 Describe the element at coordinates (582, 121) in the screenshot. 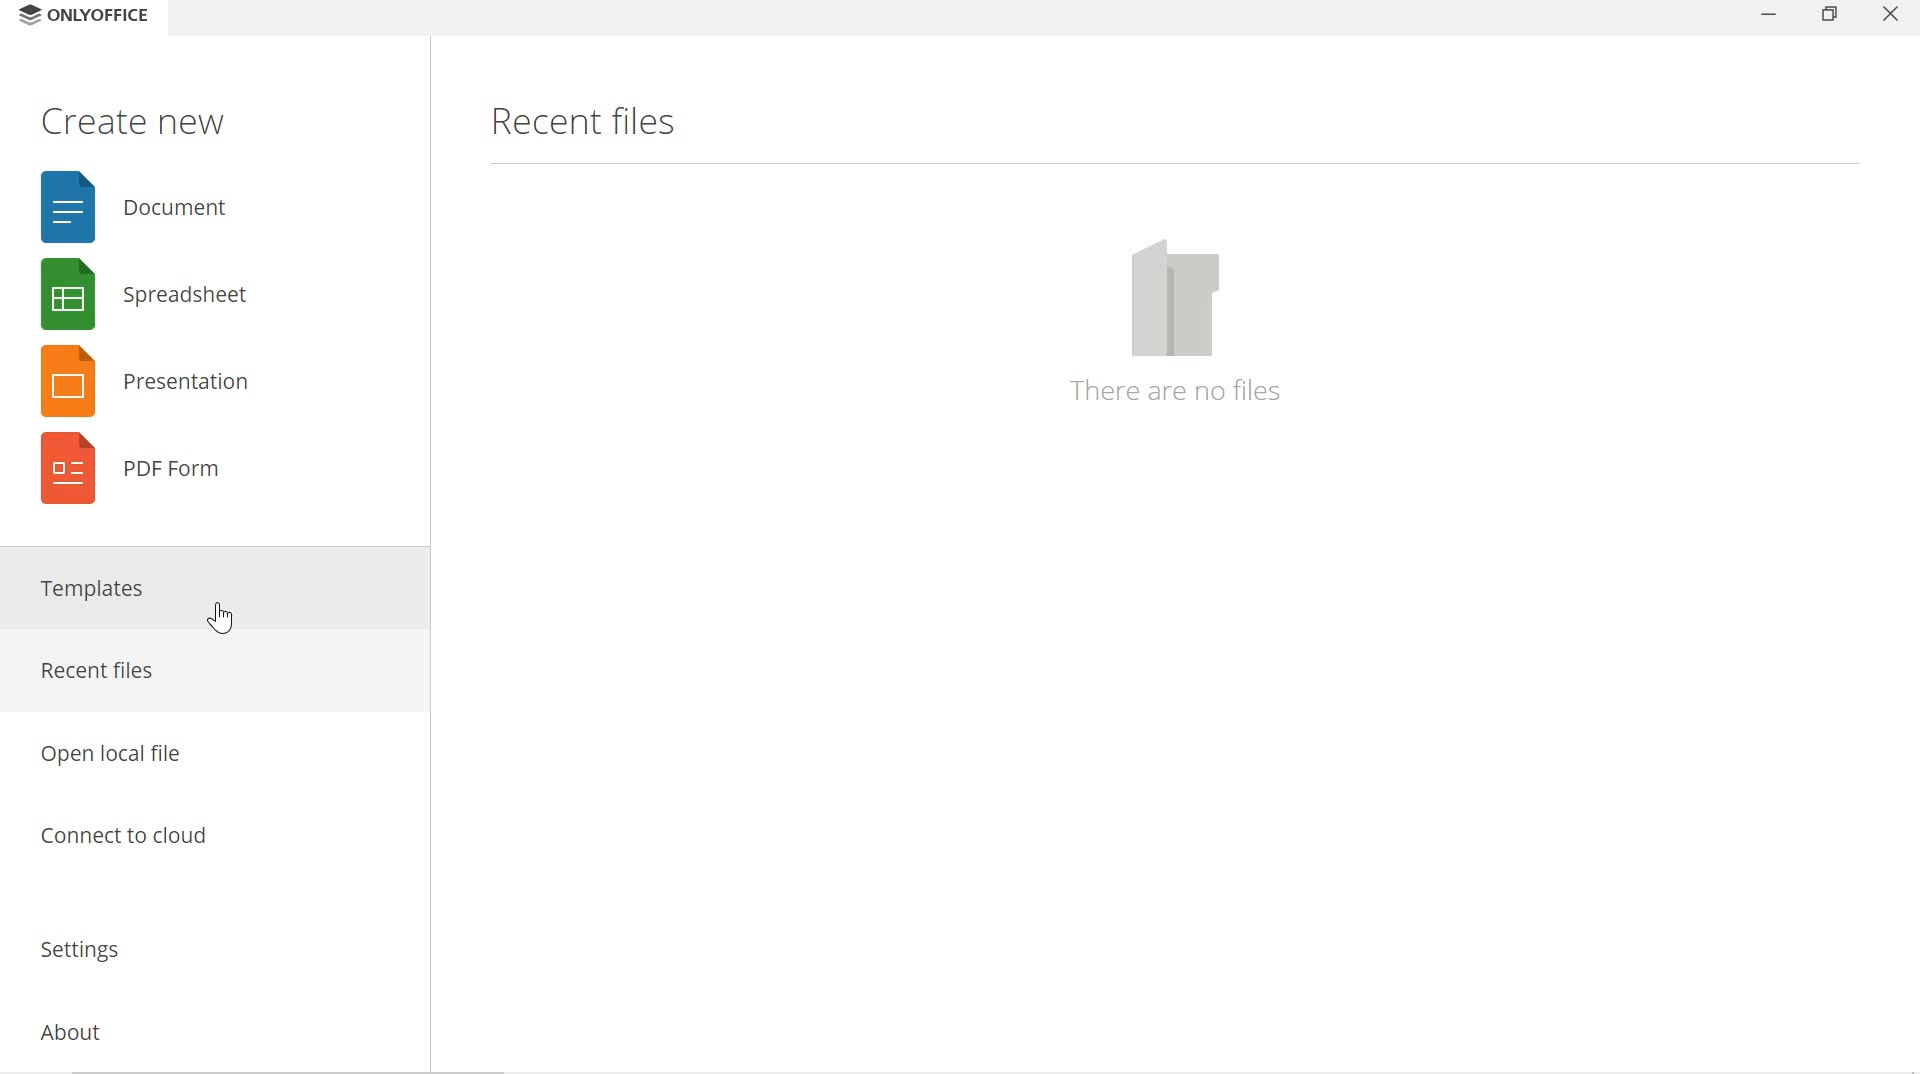

I see `recent files` at that location.